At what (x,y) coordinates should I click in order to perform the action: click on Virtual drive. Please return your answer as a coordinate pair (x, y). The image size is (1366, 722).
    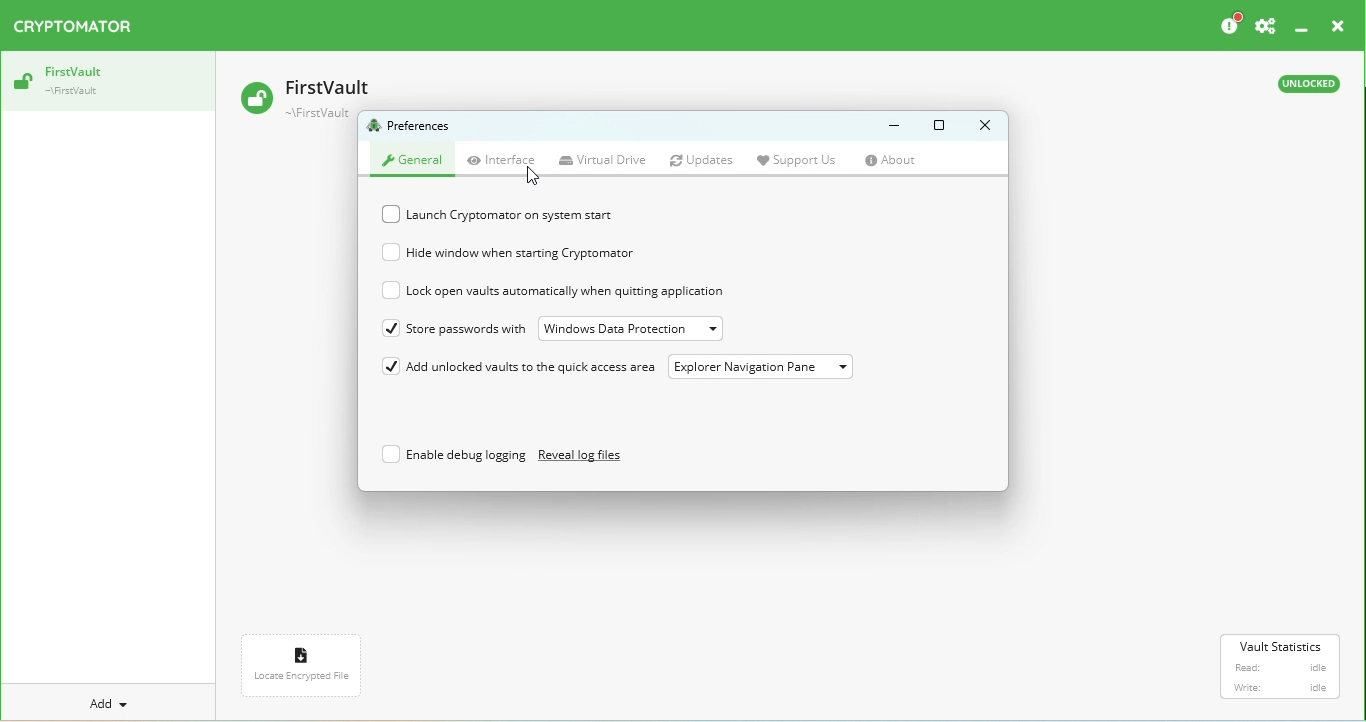
    Looking at the image, I should click on (605, 161).